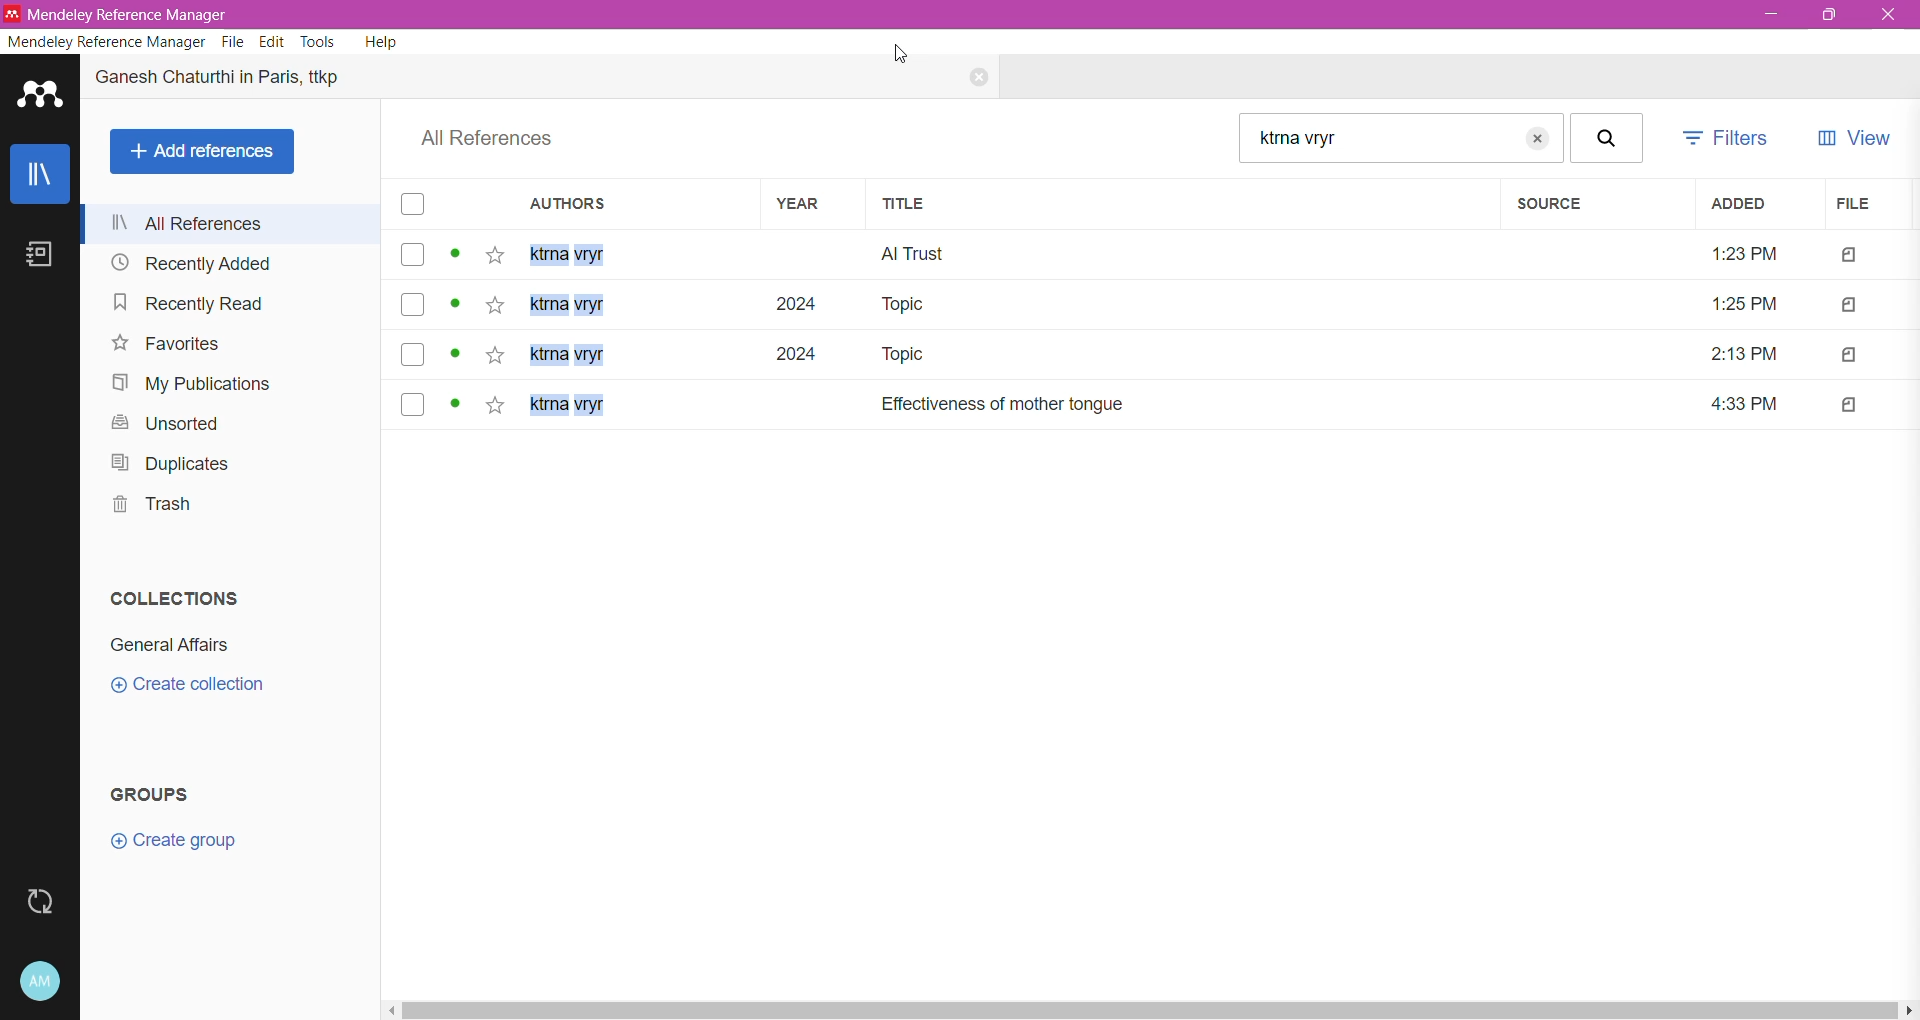  What do you see at coordinates (1843, 256) in the screenshot?
I see `file type` at bounding box center [1843, 256].